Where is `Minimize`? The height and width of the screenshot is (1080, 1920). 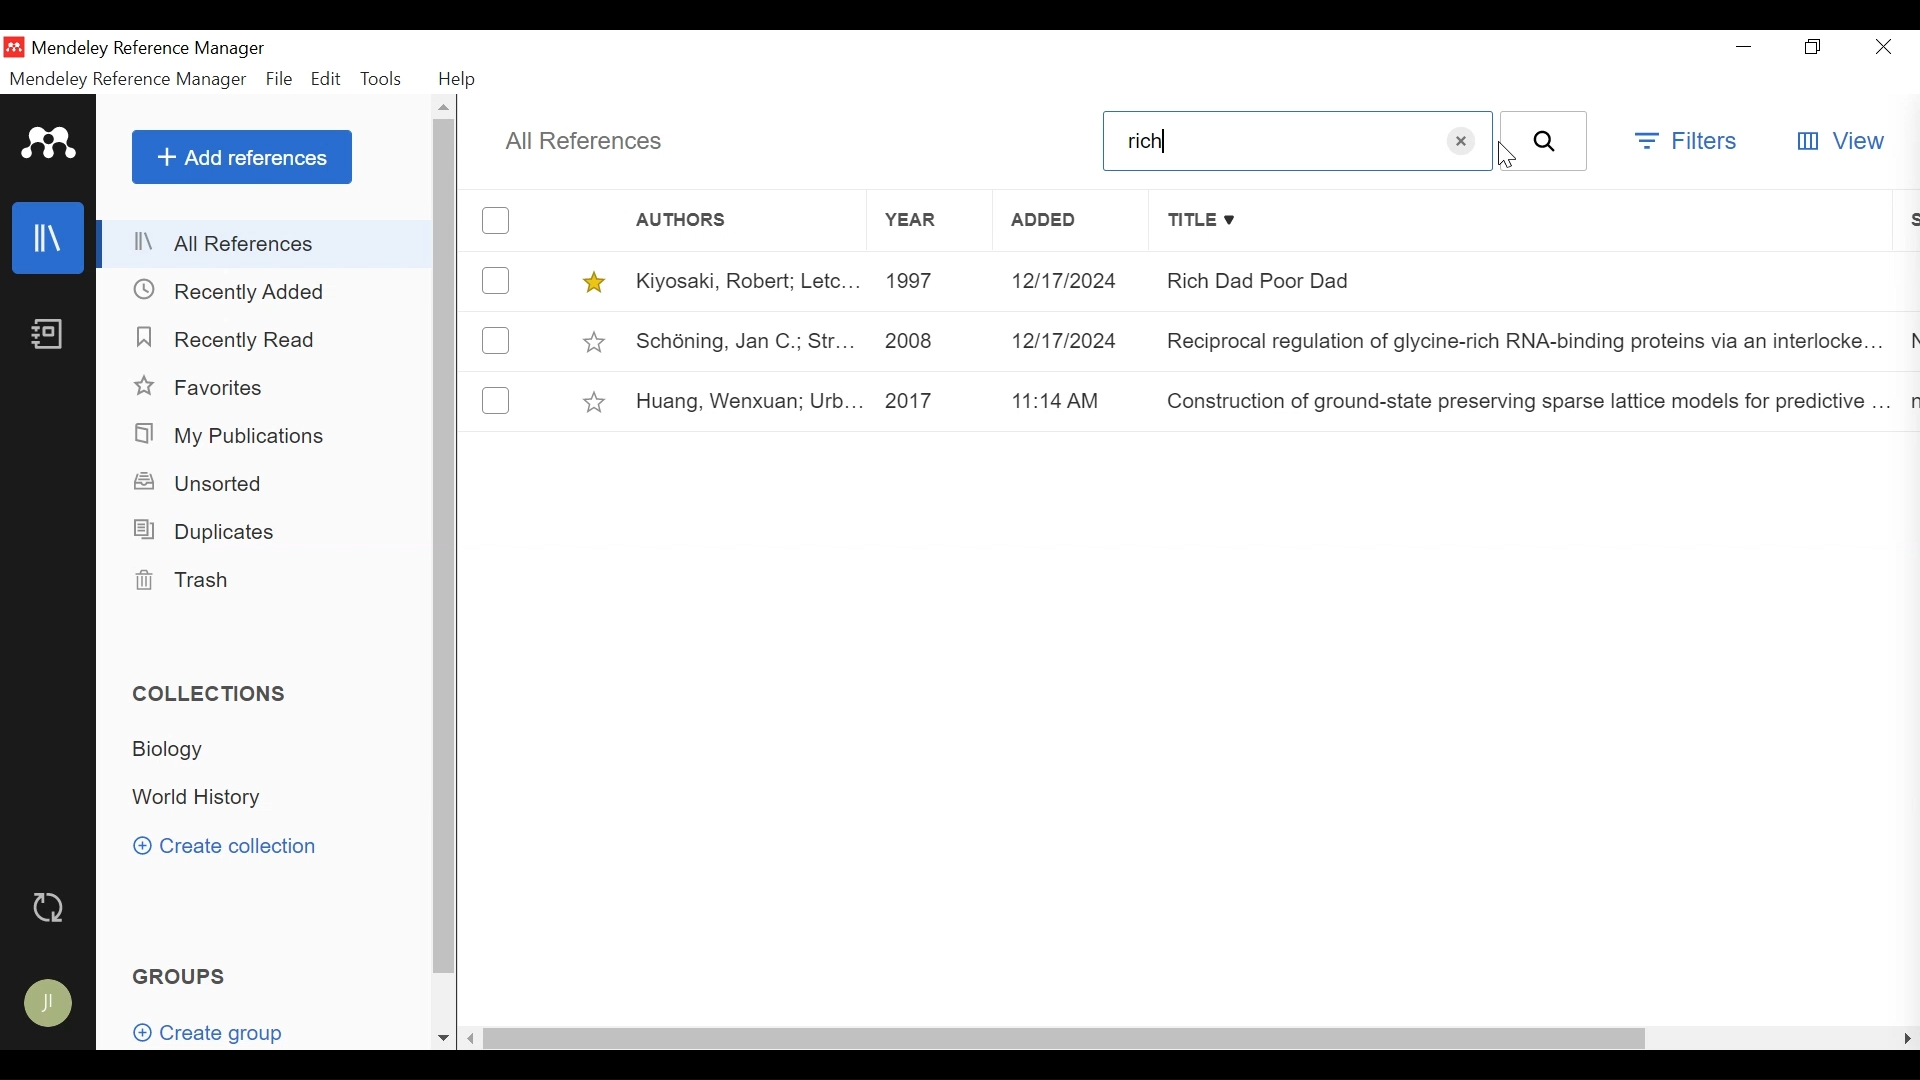
Minimize is located at coordinates (1749, 47).